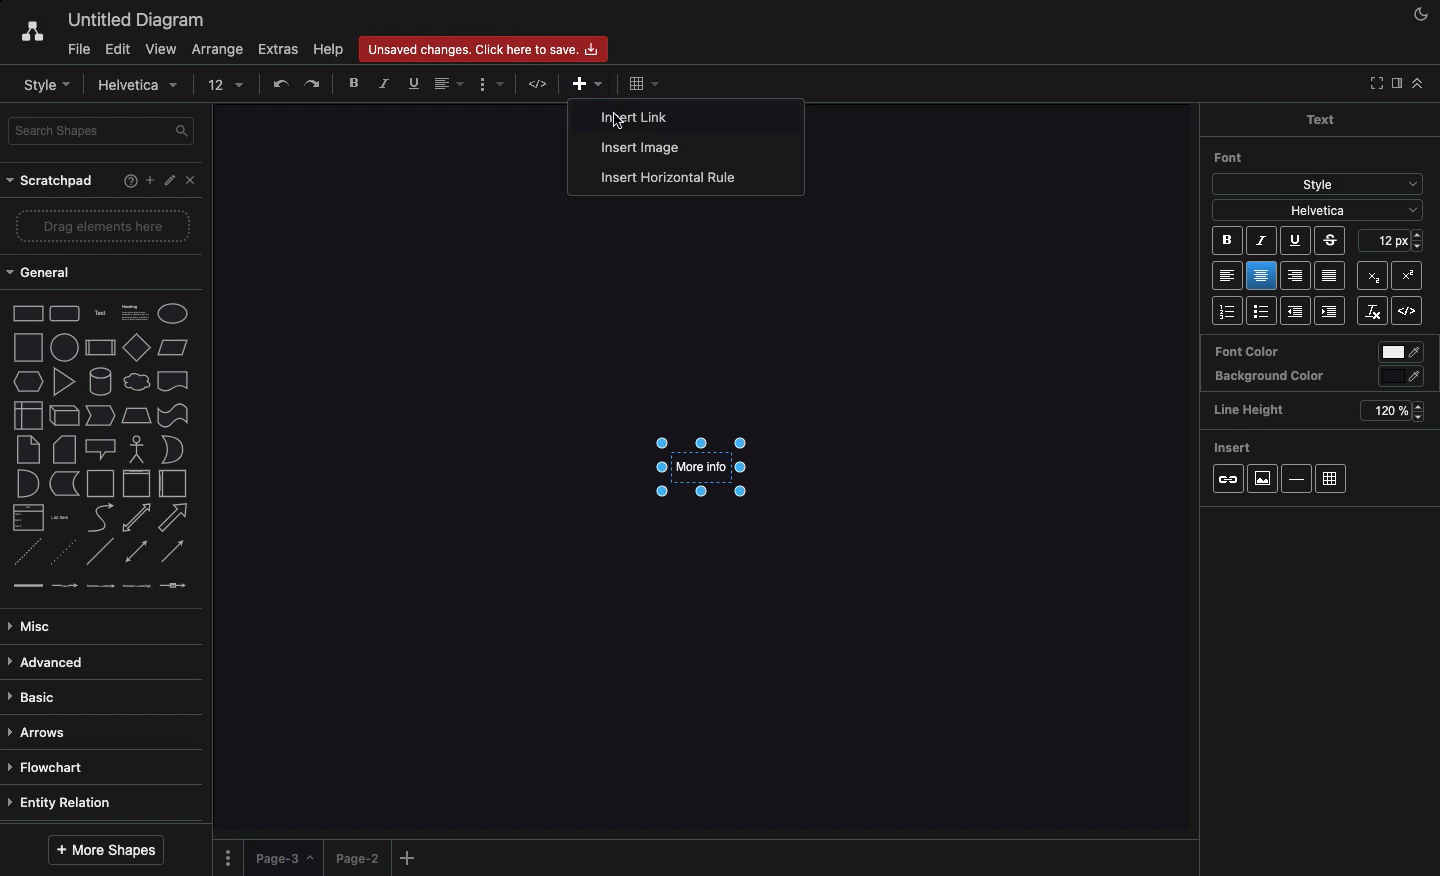 This screenshot has width=1440, height=876. What do you see at coordinates (1419, 15) in the screenshot?
I see `Night mode on` at bounding box center [1419, 15].